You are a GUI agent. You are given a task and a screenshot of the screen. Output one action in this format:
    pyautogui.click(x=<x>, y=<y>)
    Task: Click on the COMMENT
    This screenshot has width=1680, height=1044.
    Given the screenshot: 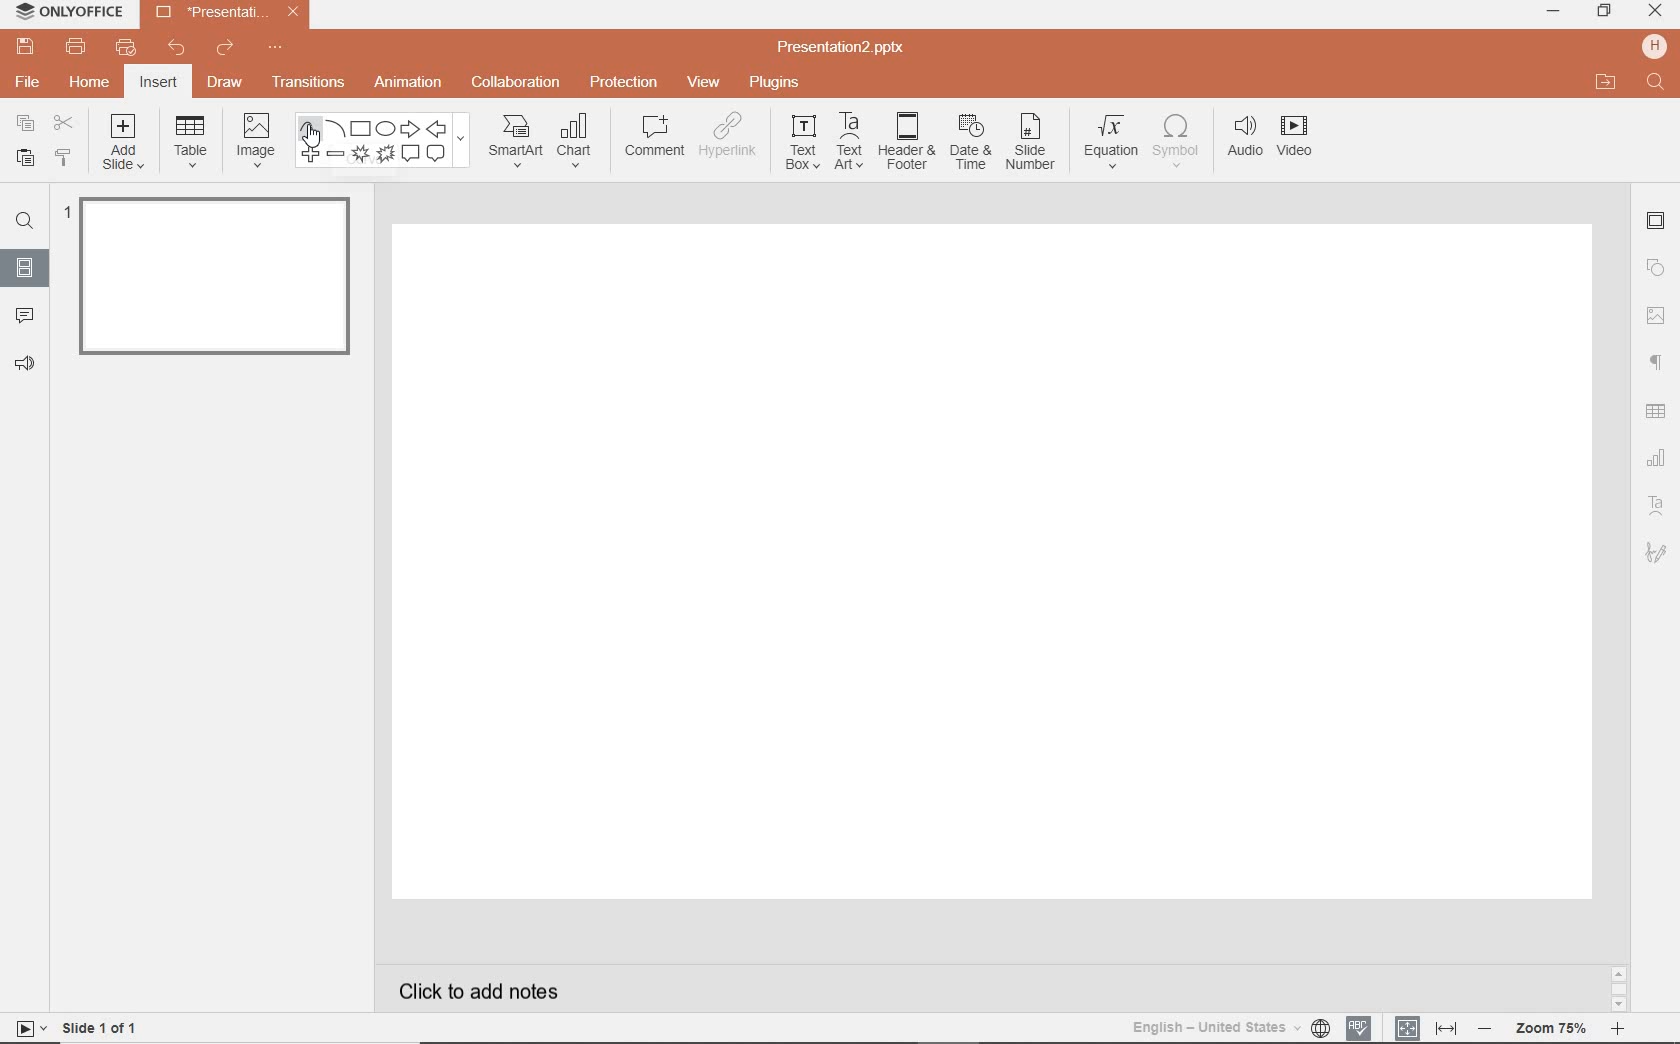 What is the action you would take?
    pyautogui.click(x=652, y=139)
    